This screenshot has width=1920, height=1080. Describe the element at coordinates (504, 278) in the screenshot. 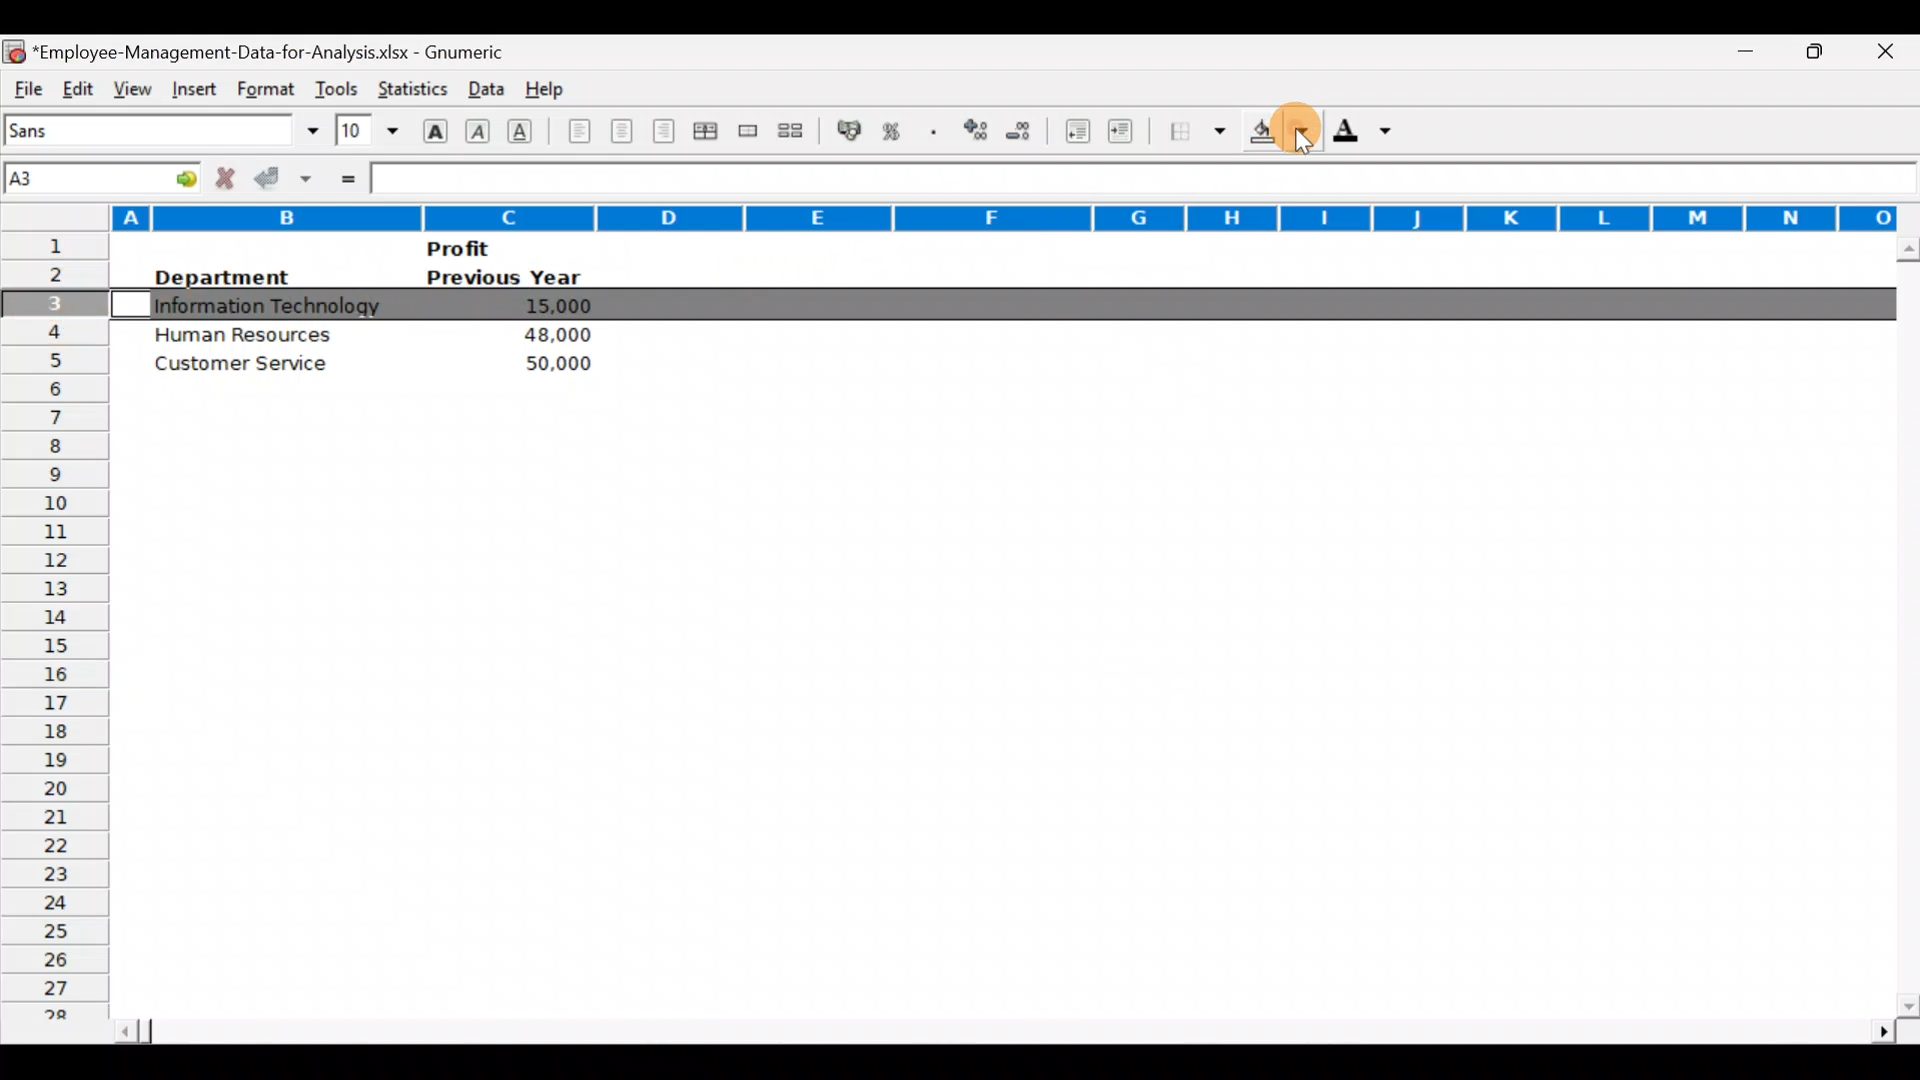

I see `Previous year` at that location.